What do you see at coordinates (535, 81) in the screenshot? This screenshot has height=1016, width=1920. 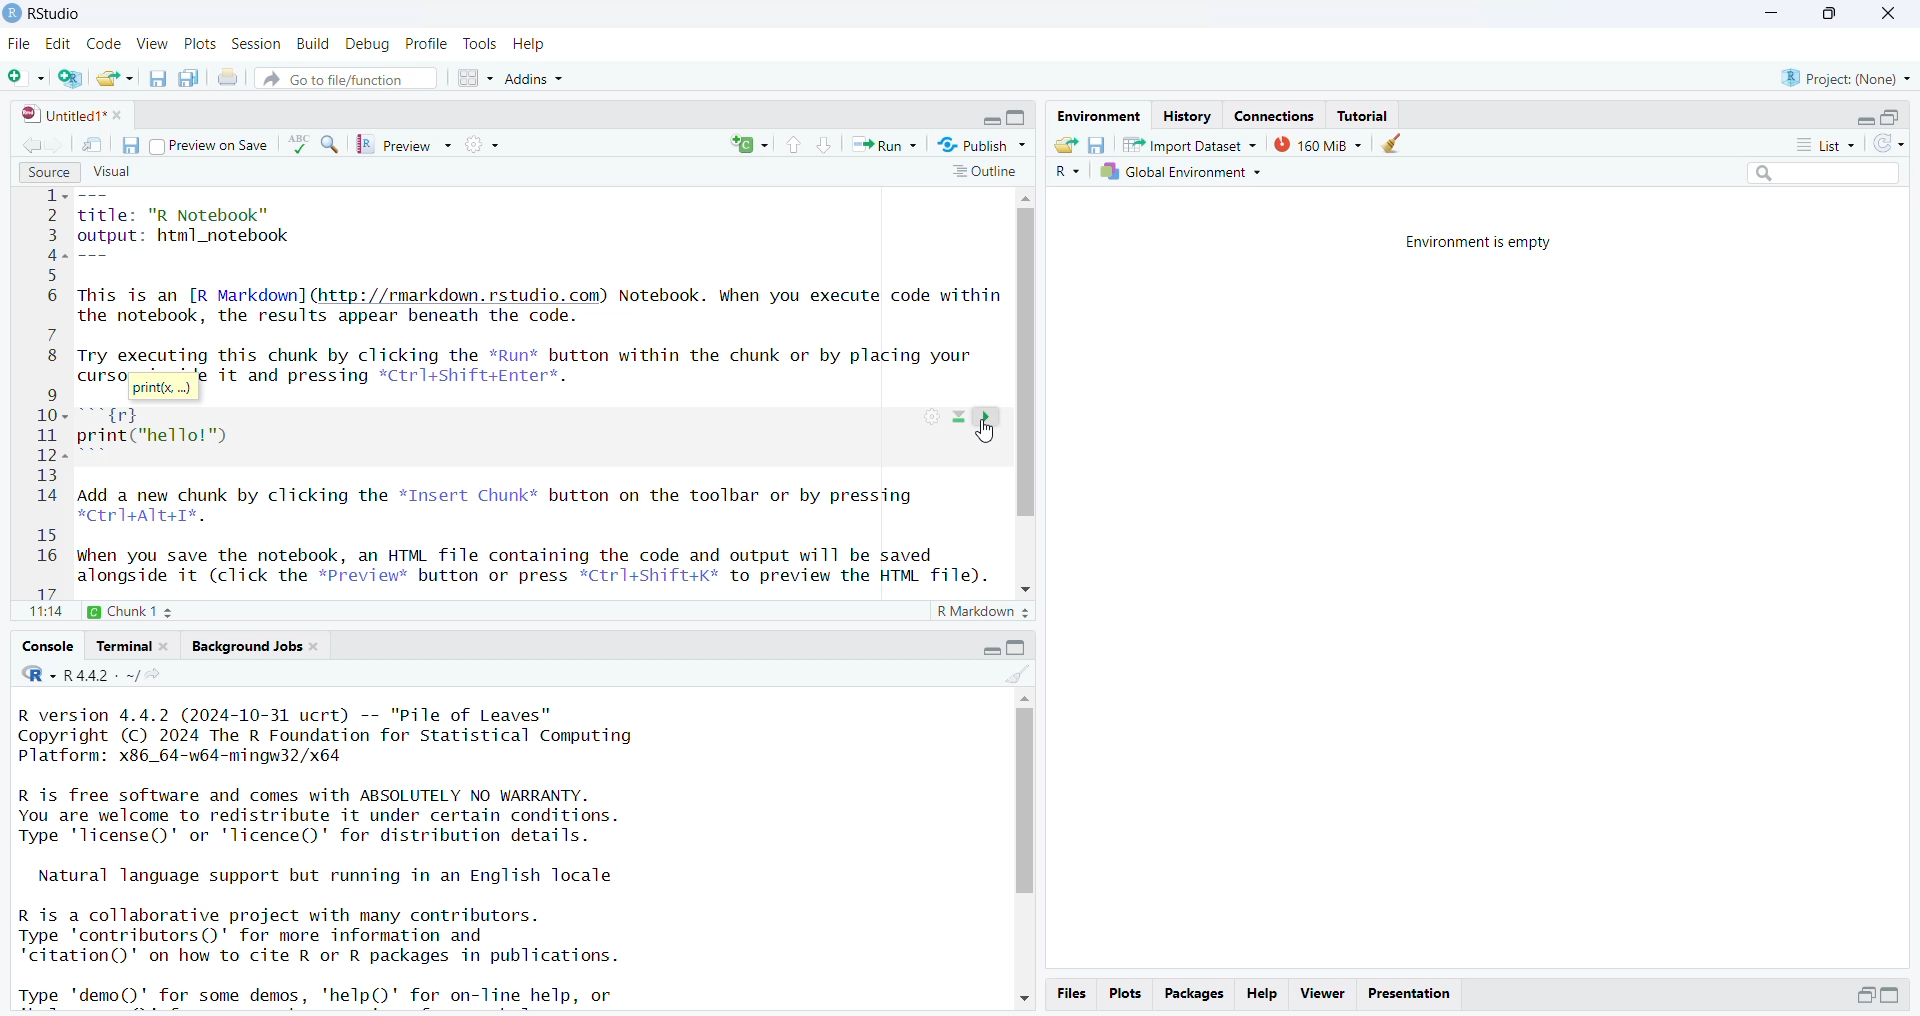 I see `Addins` at bounding box center [535, 81].